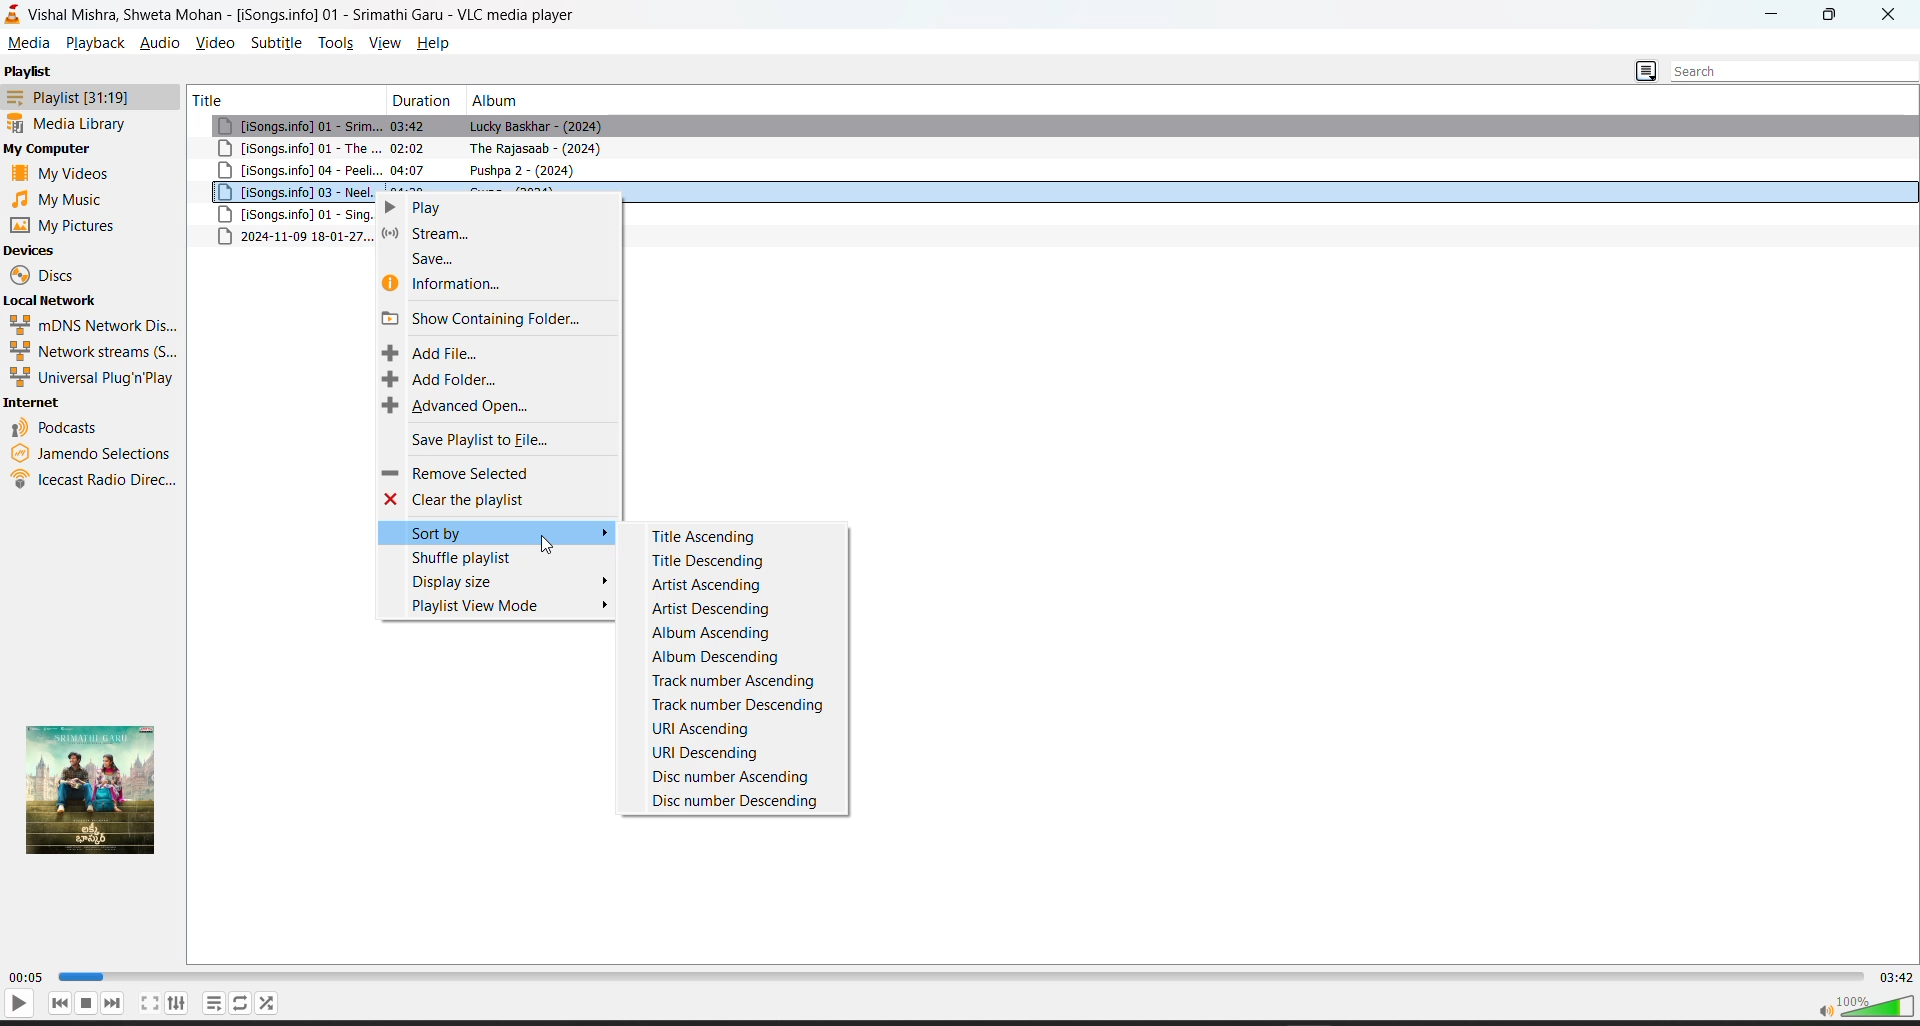  Describe the element at coordinates (31, 70) in the screenshot. I see `playlist` at that location.